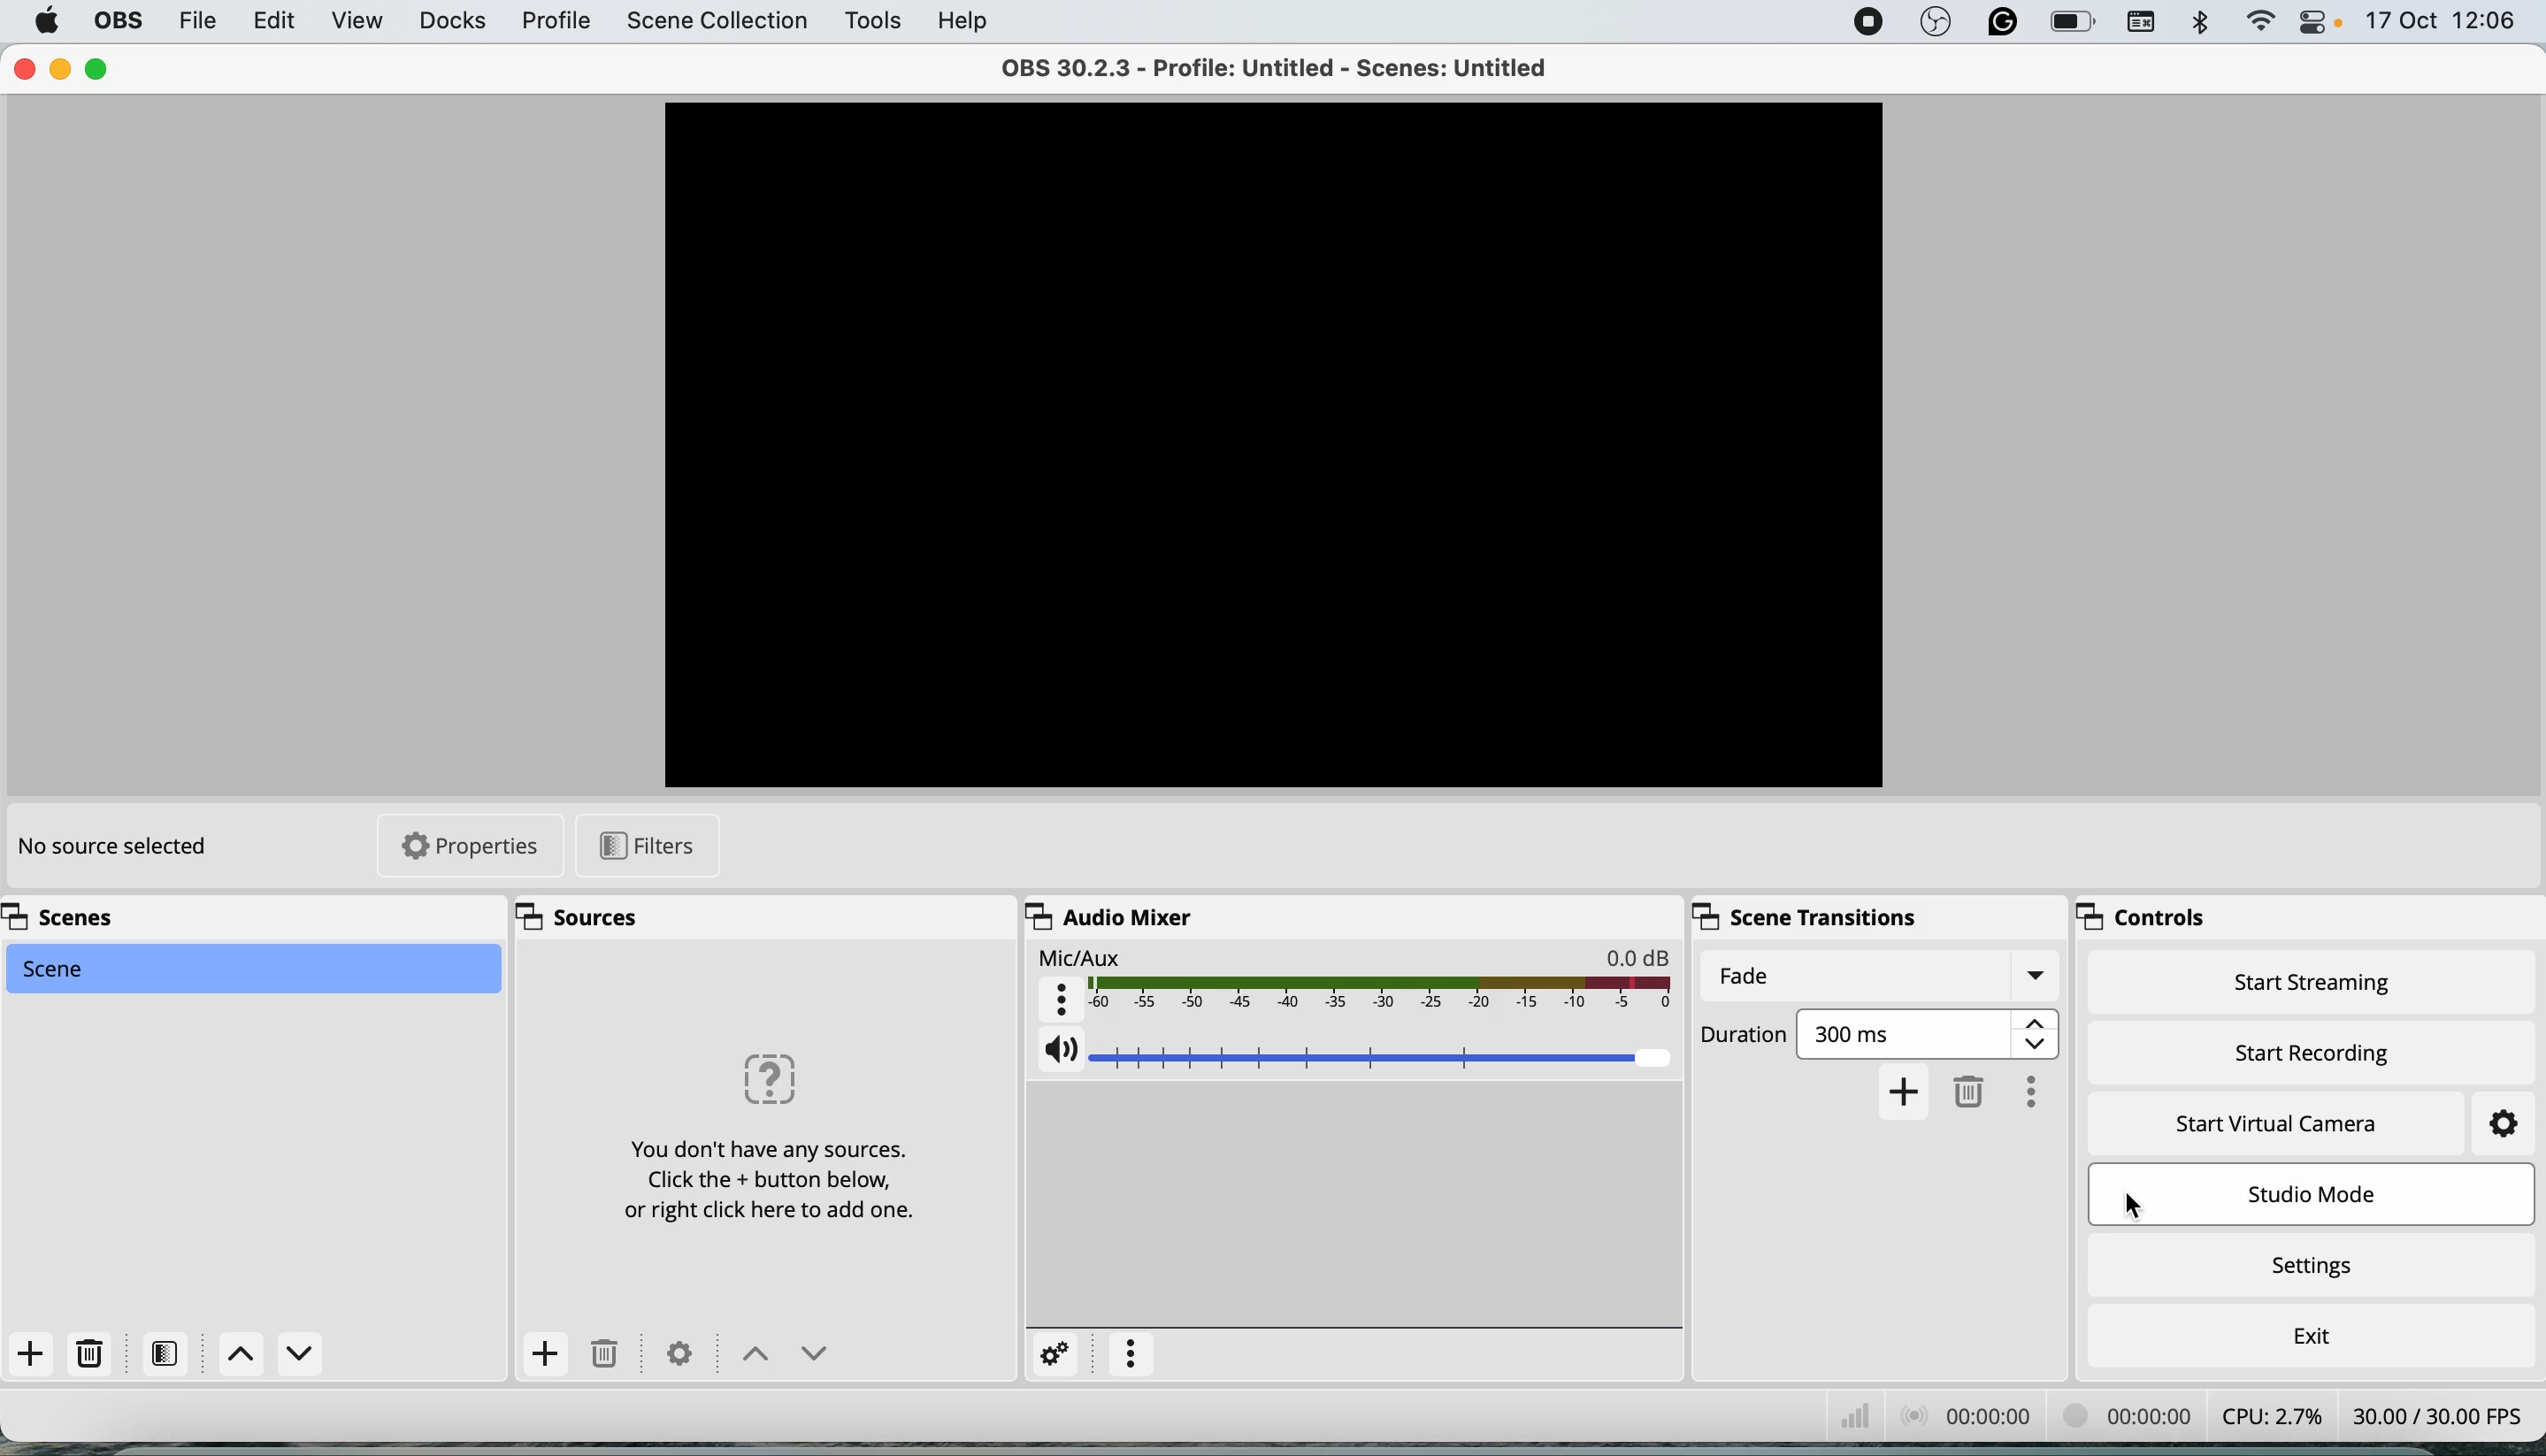 The image size is (2546, 1456). What do you see at coordinates (1802, 918) in the screenshot?
I see `scene transitions` at bounding box center [1802, 918].